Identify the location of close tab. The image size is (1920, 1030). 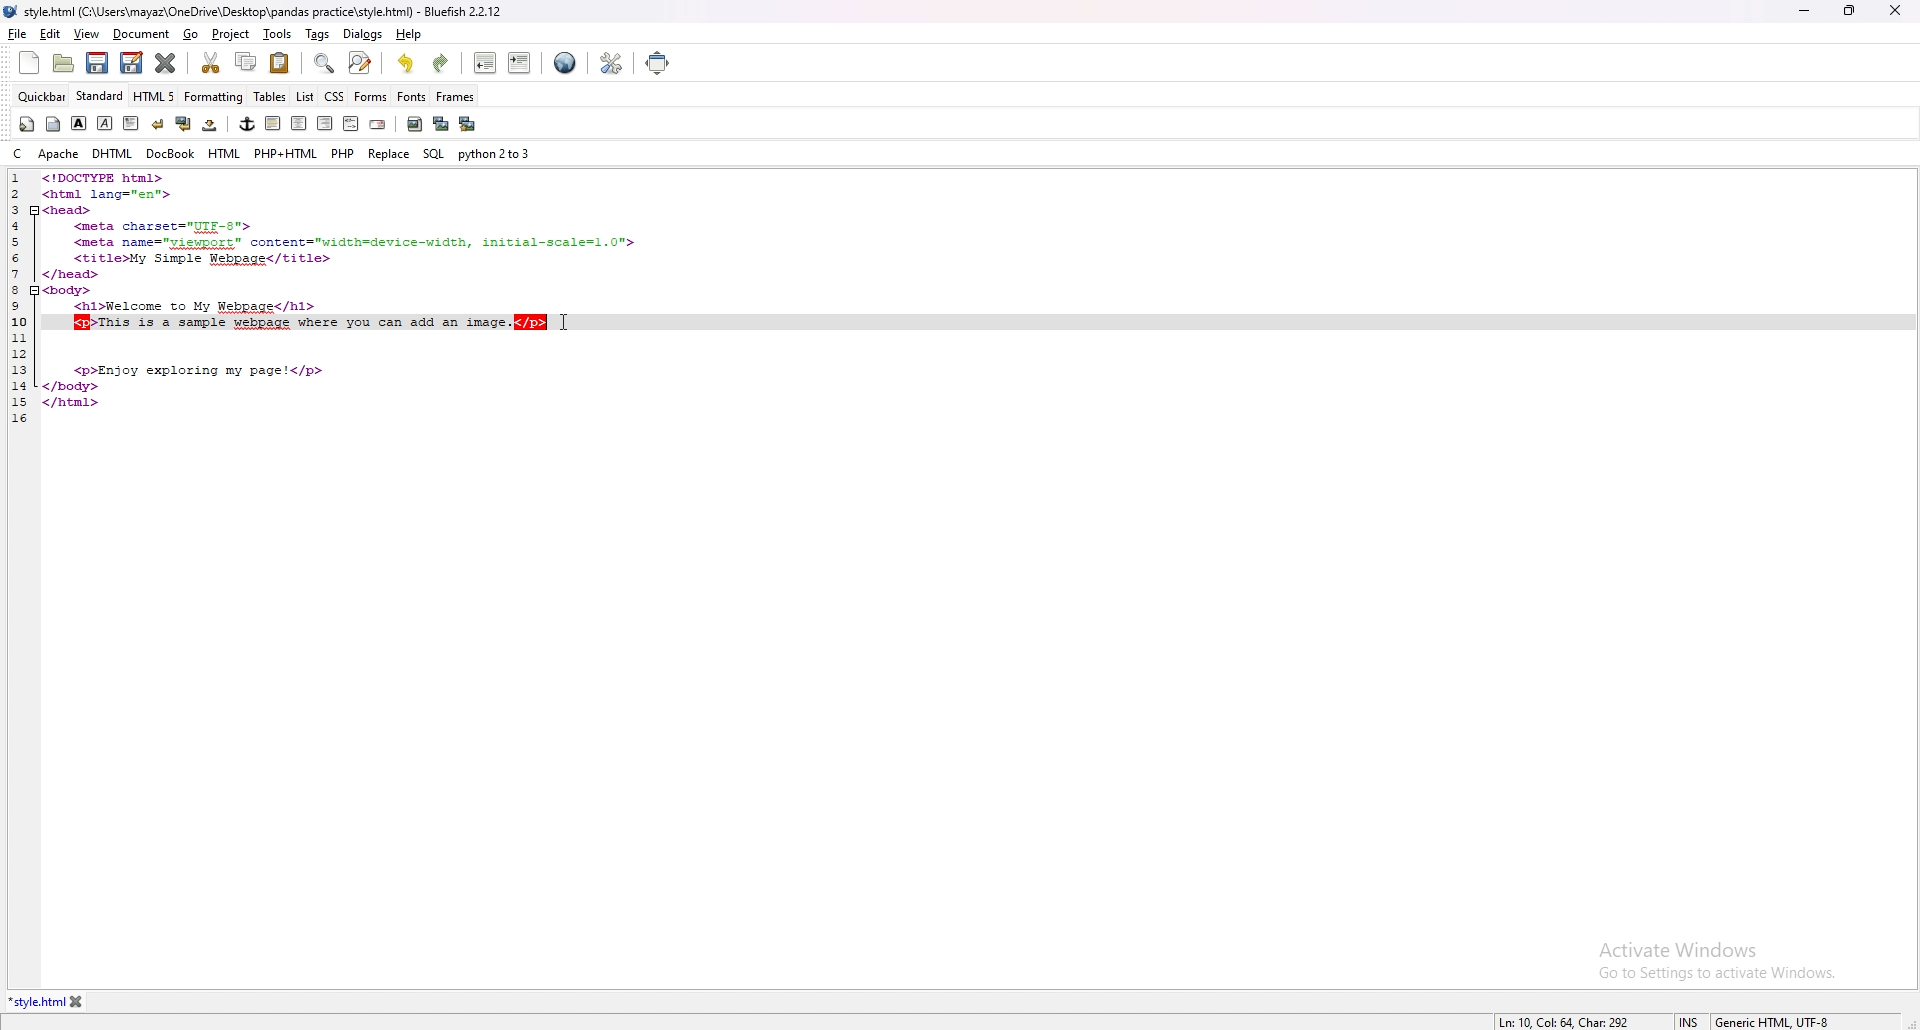
(80, 1001).